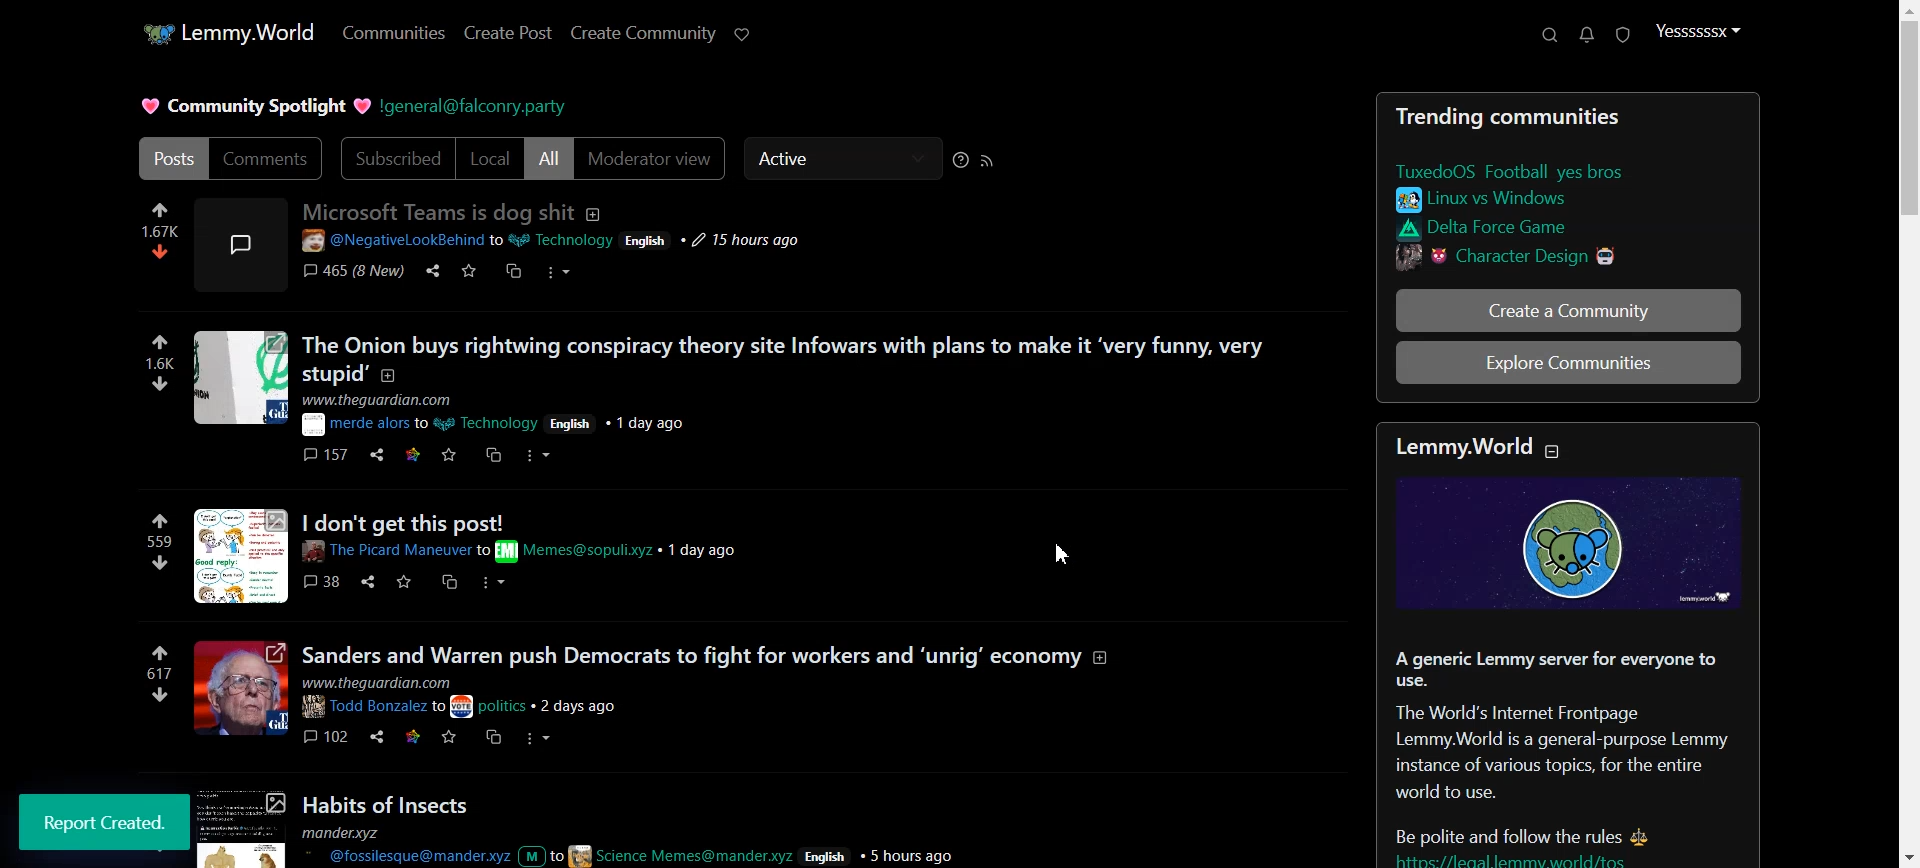 Image resolution: width=1920 pixels, height=868 pixels. Describe the element at coordinates (561, 273) in the screenshot. I see `more` at that location.